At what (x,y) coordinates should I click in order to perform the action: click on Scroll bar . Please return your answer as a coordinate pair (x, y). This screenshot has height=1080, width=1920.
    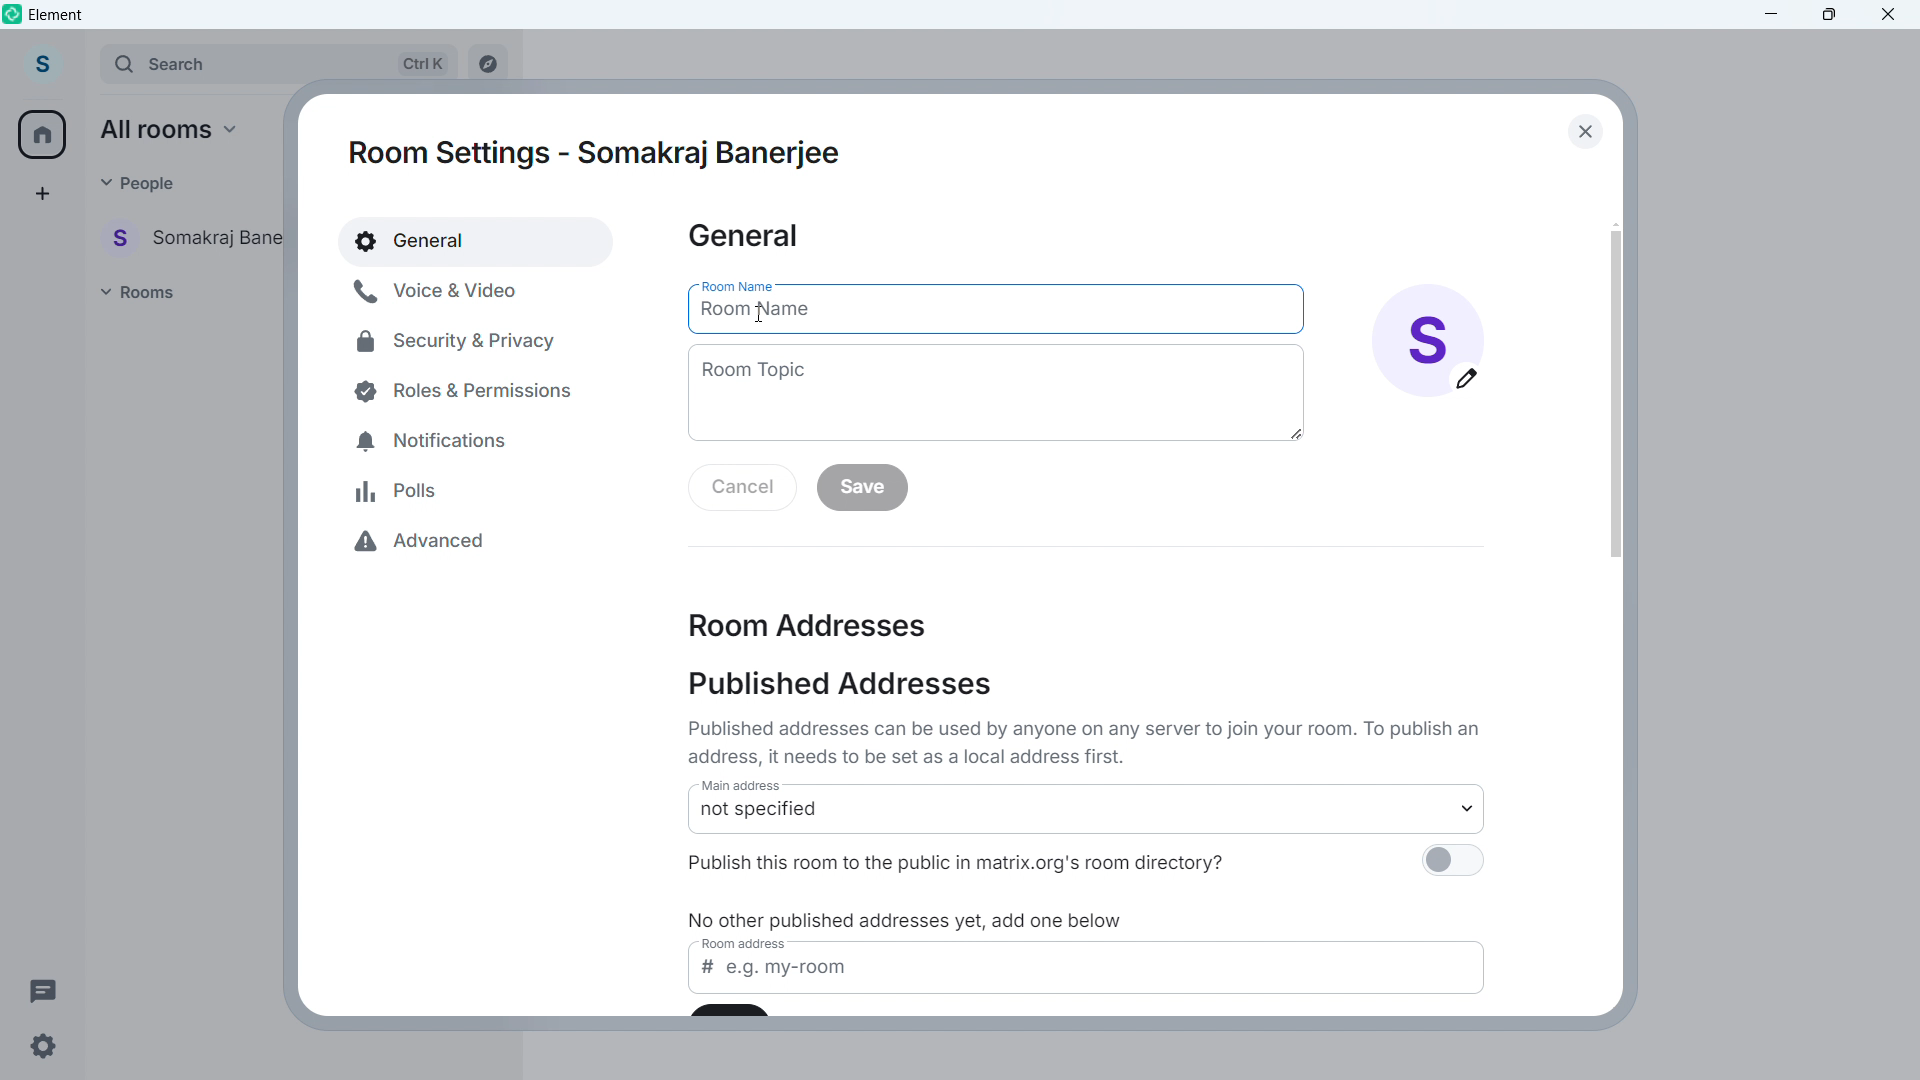
    Looking at the image, I should click on (1614, 393).